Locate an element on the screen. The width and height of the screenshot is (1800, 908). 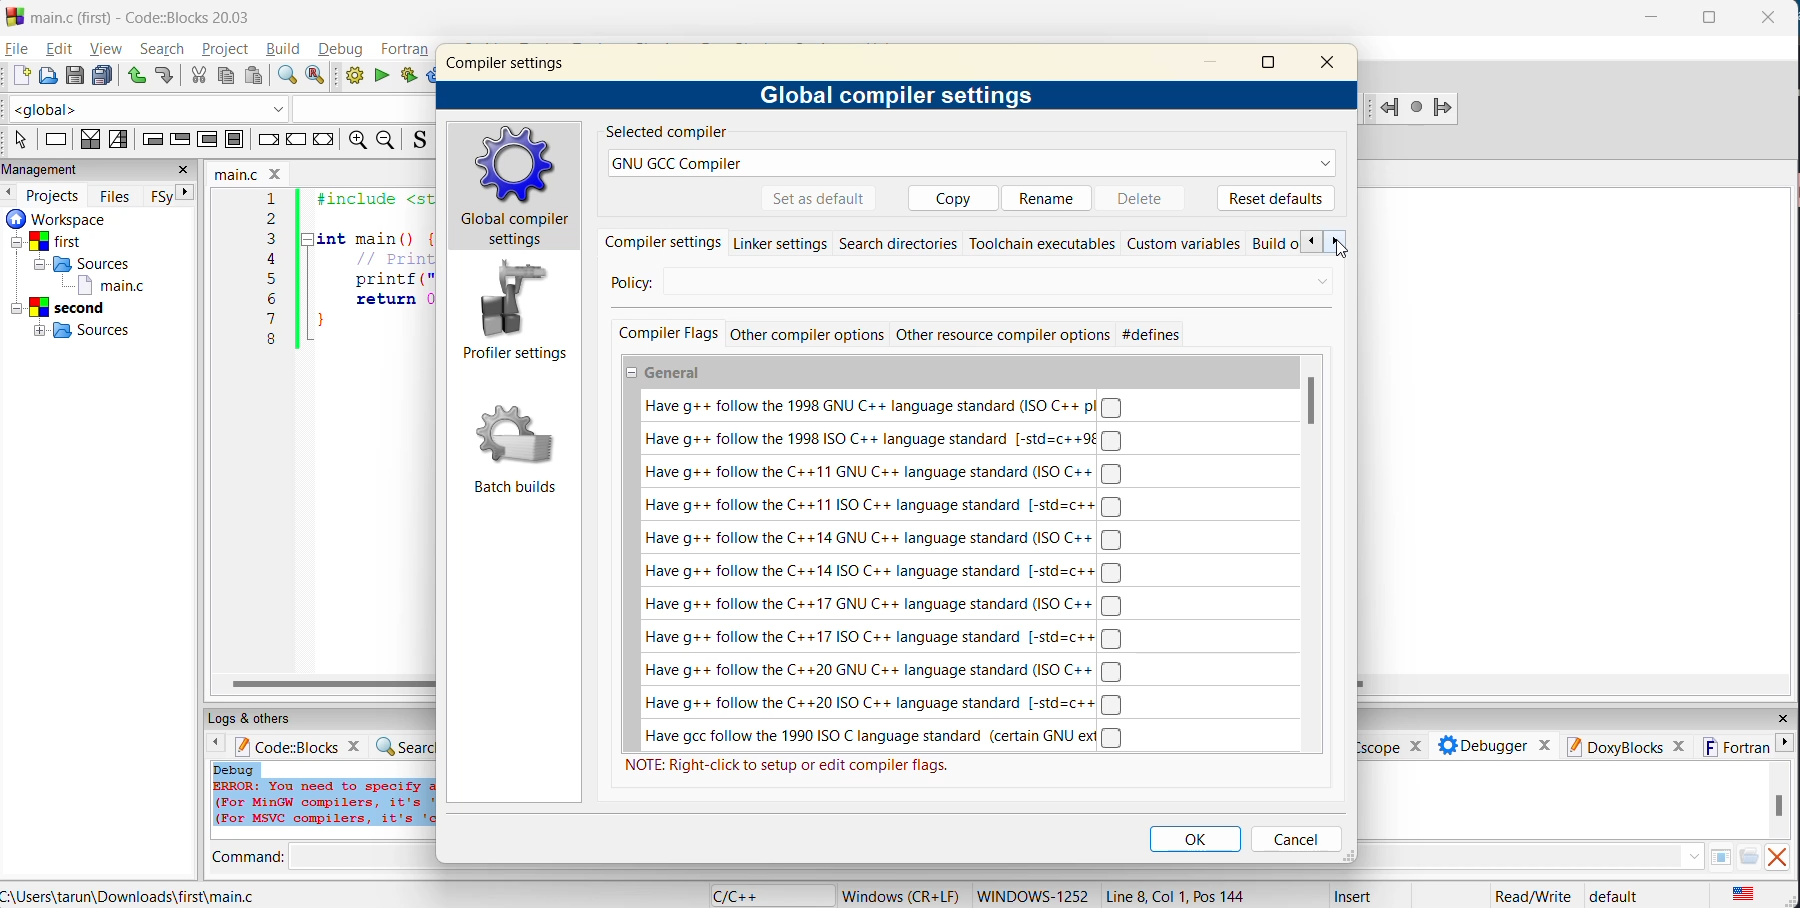
batch builds is located at coordinates (516, 448).